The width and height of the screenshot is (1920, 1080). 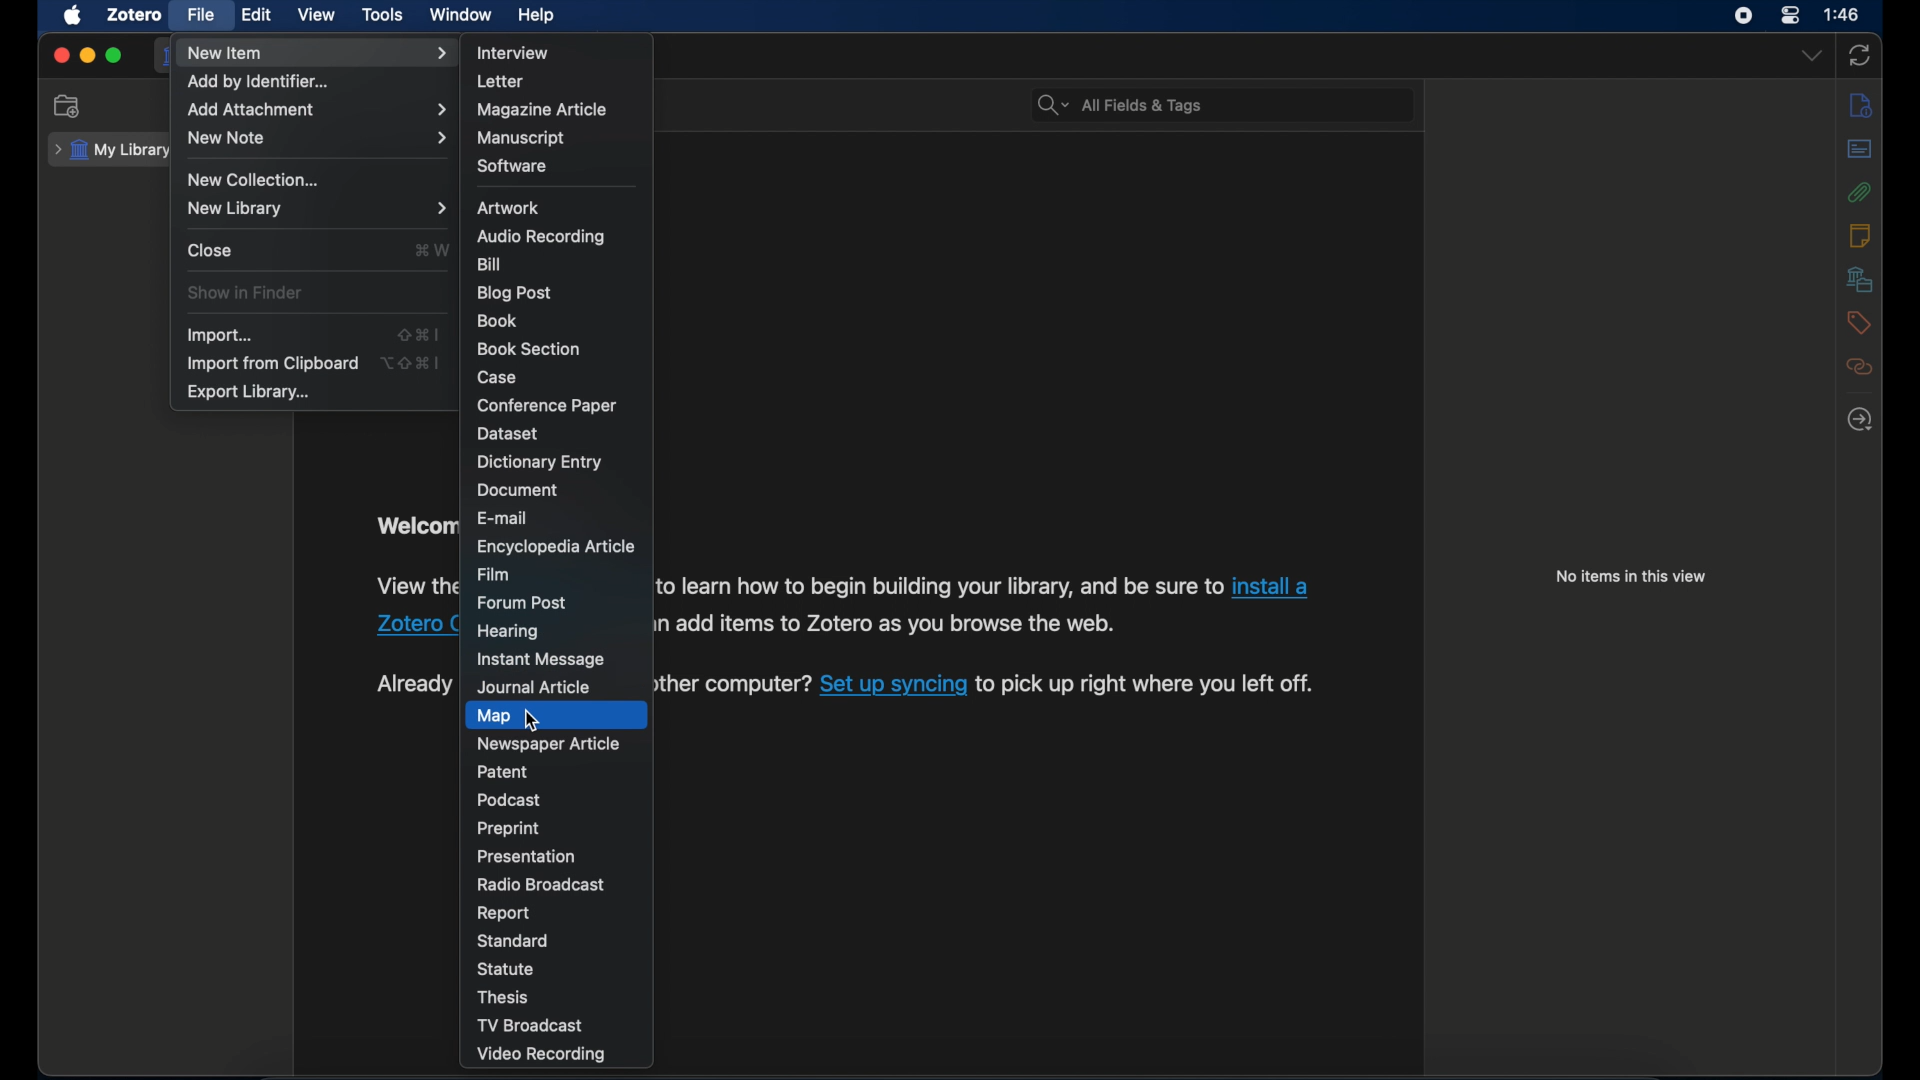 What do you see at coordinates (314, 208) in the screenshot?
I see `new library` at bounding box center [314, 208].